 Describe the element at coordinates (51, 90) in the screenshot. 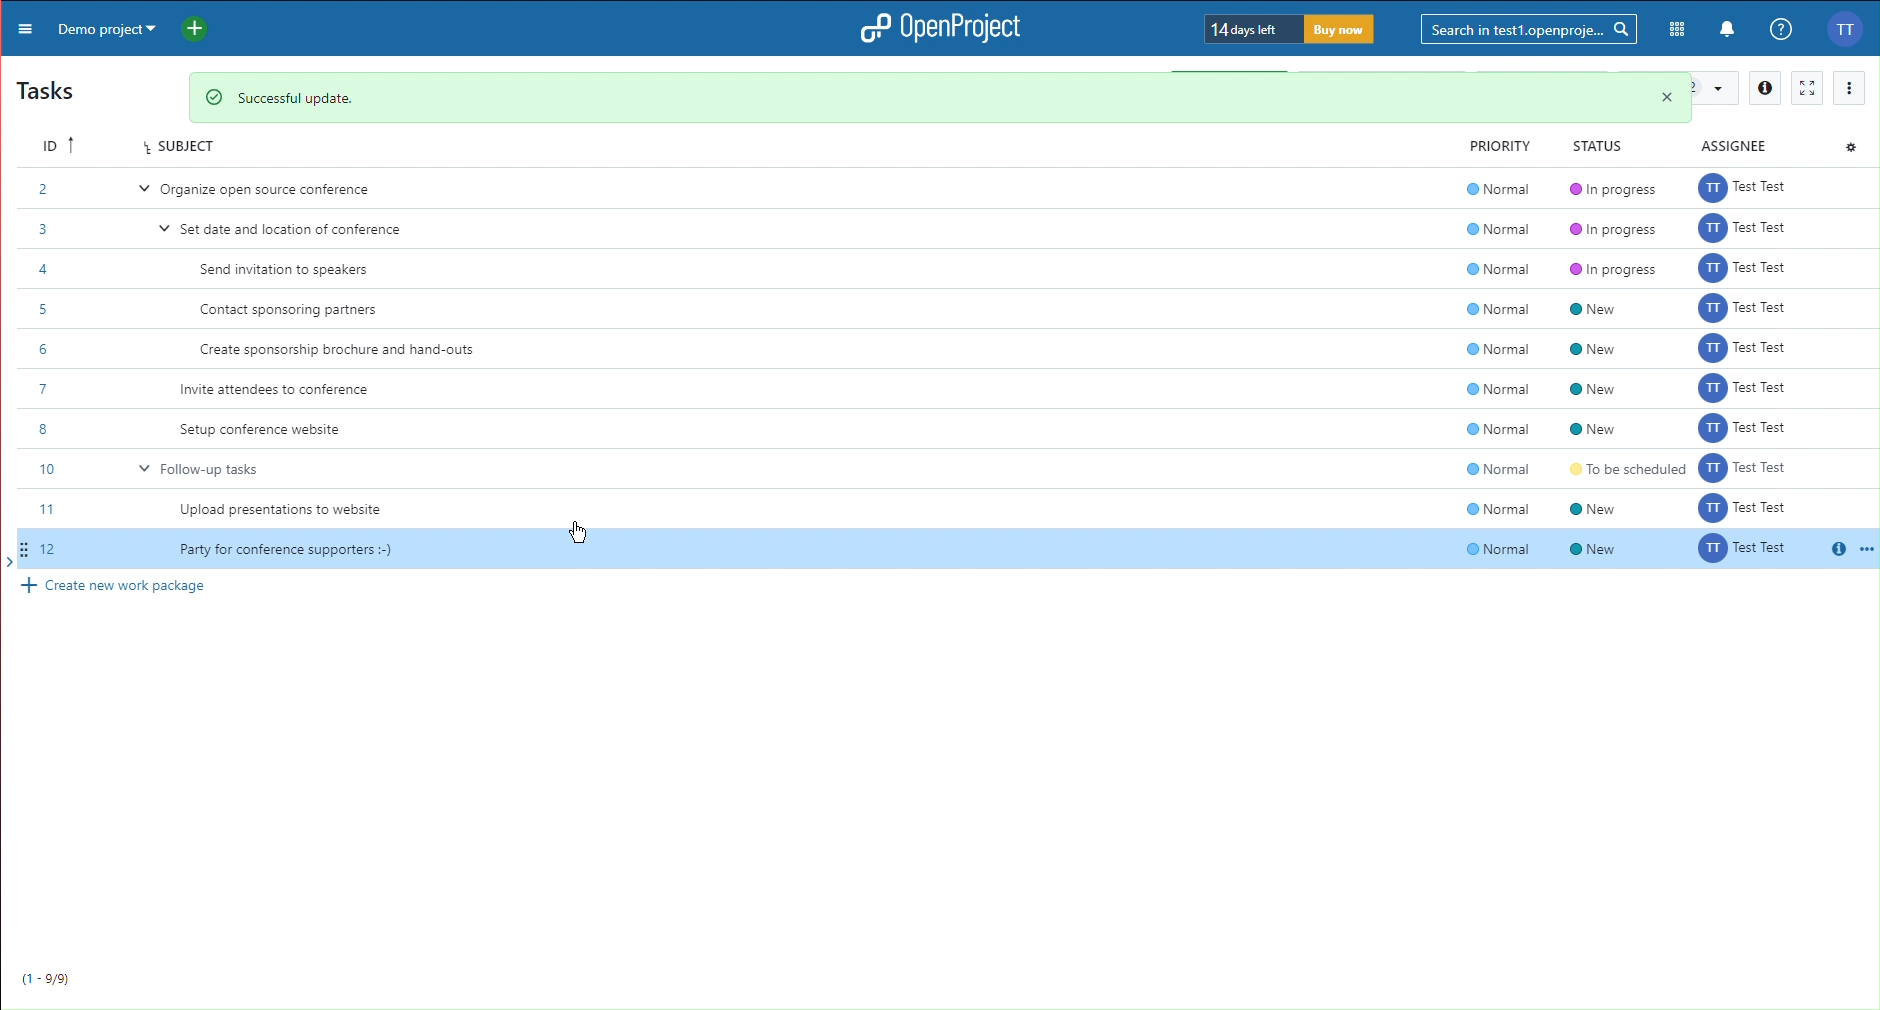

I see `Tasks` at that location.